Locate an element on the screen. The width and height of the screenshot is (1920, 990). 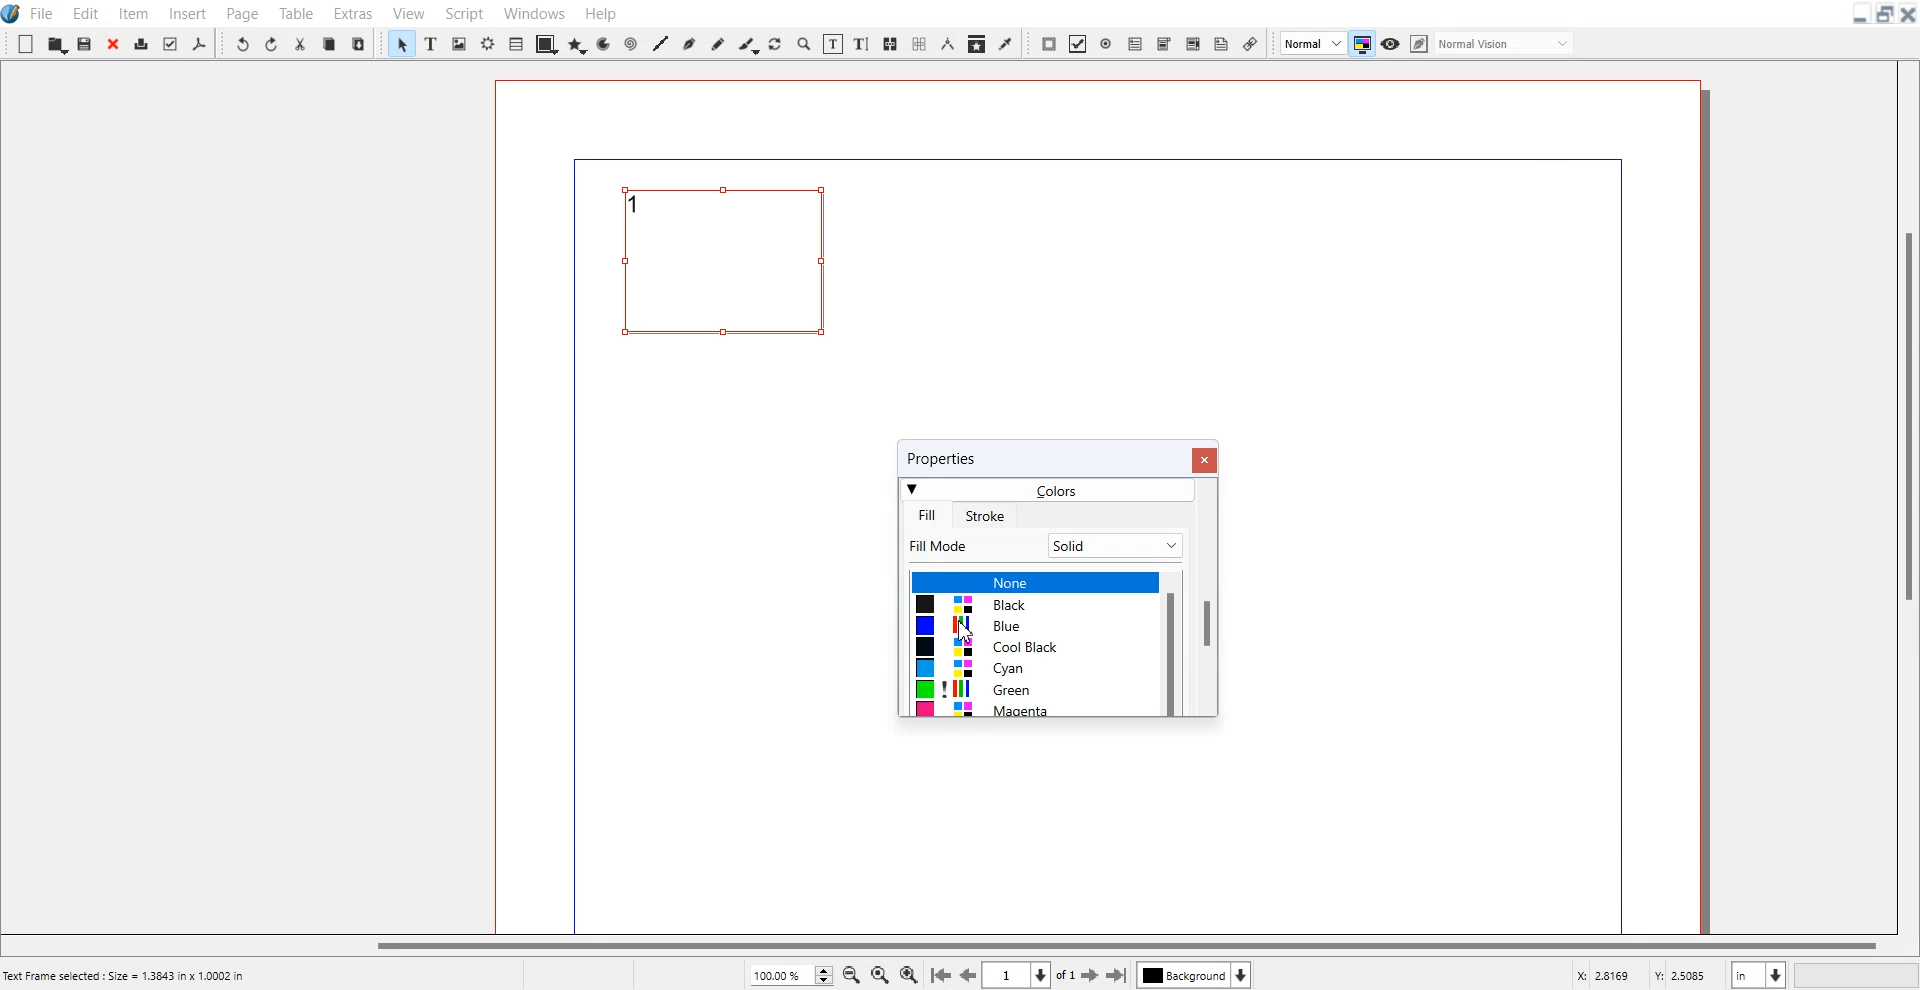
Save is located at coordinates (85, 43).